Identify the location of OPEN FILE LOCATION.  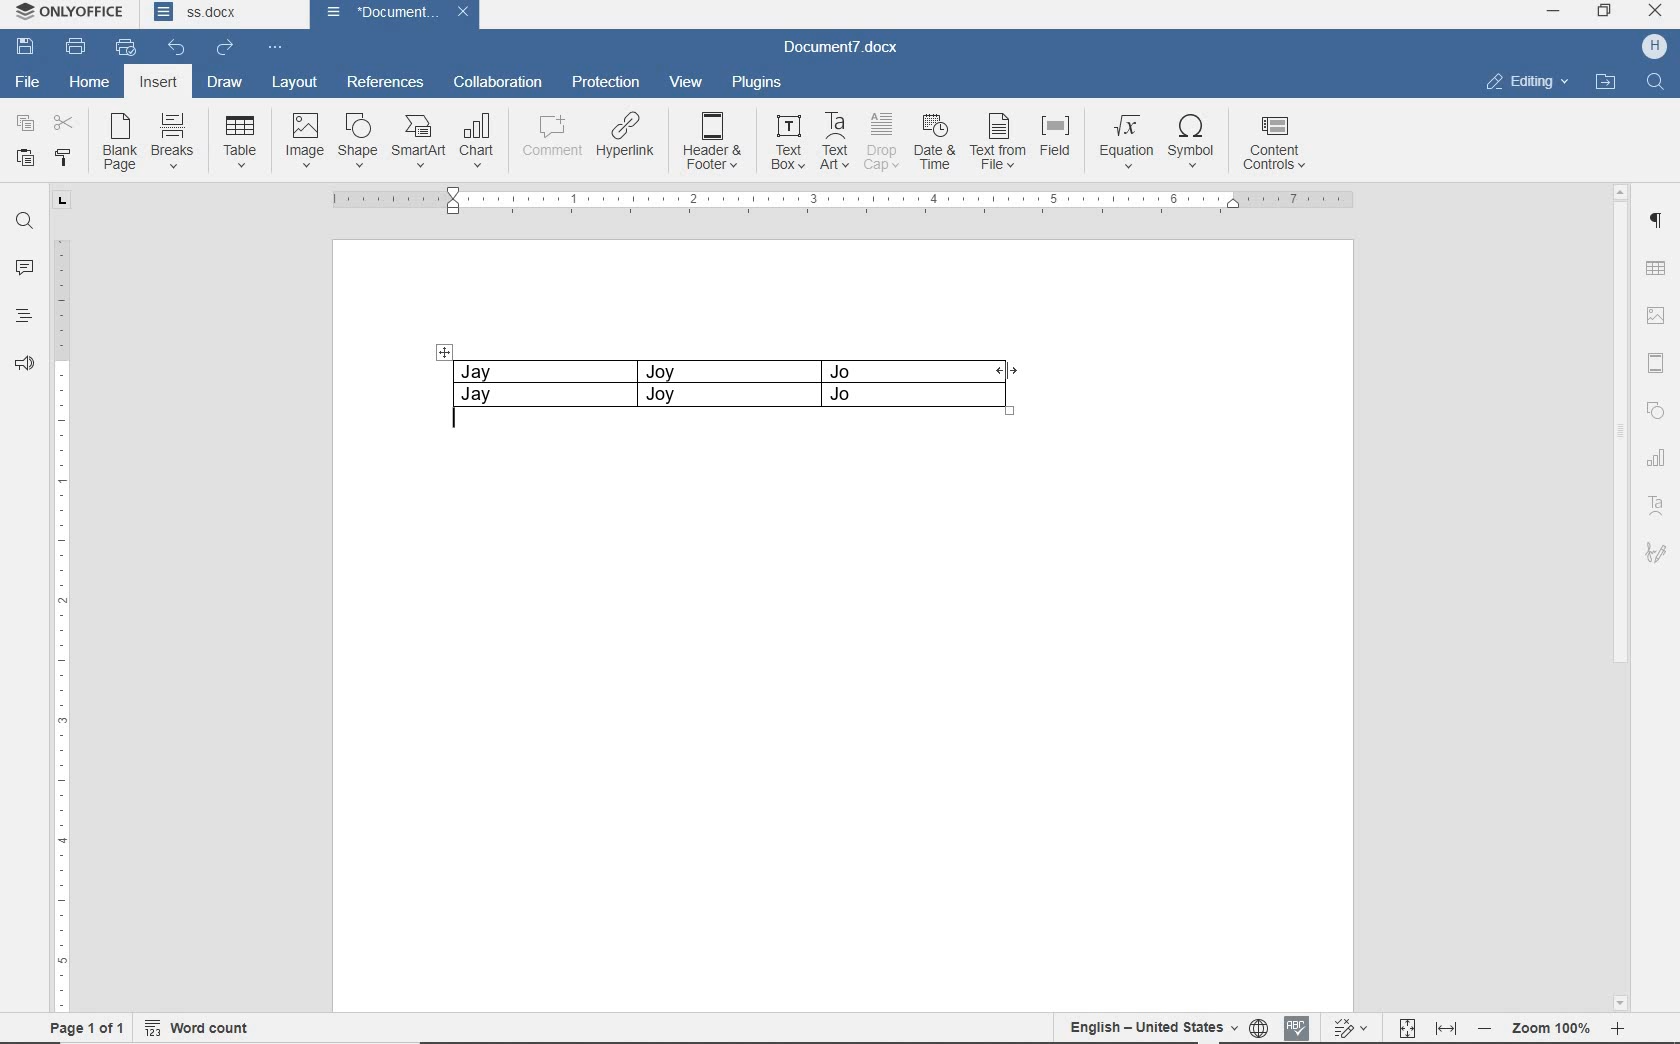
(1606, 86).